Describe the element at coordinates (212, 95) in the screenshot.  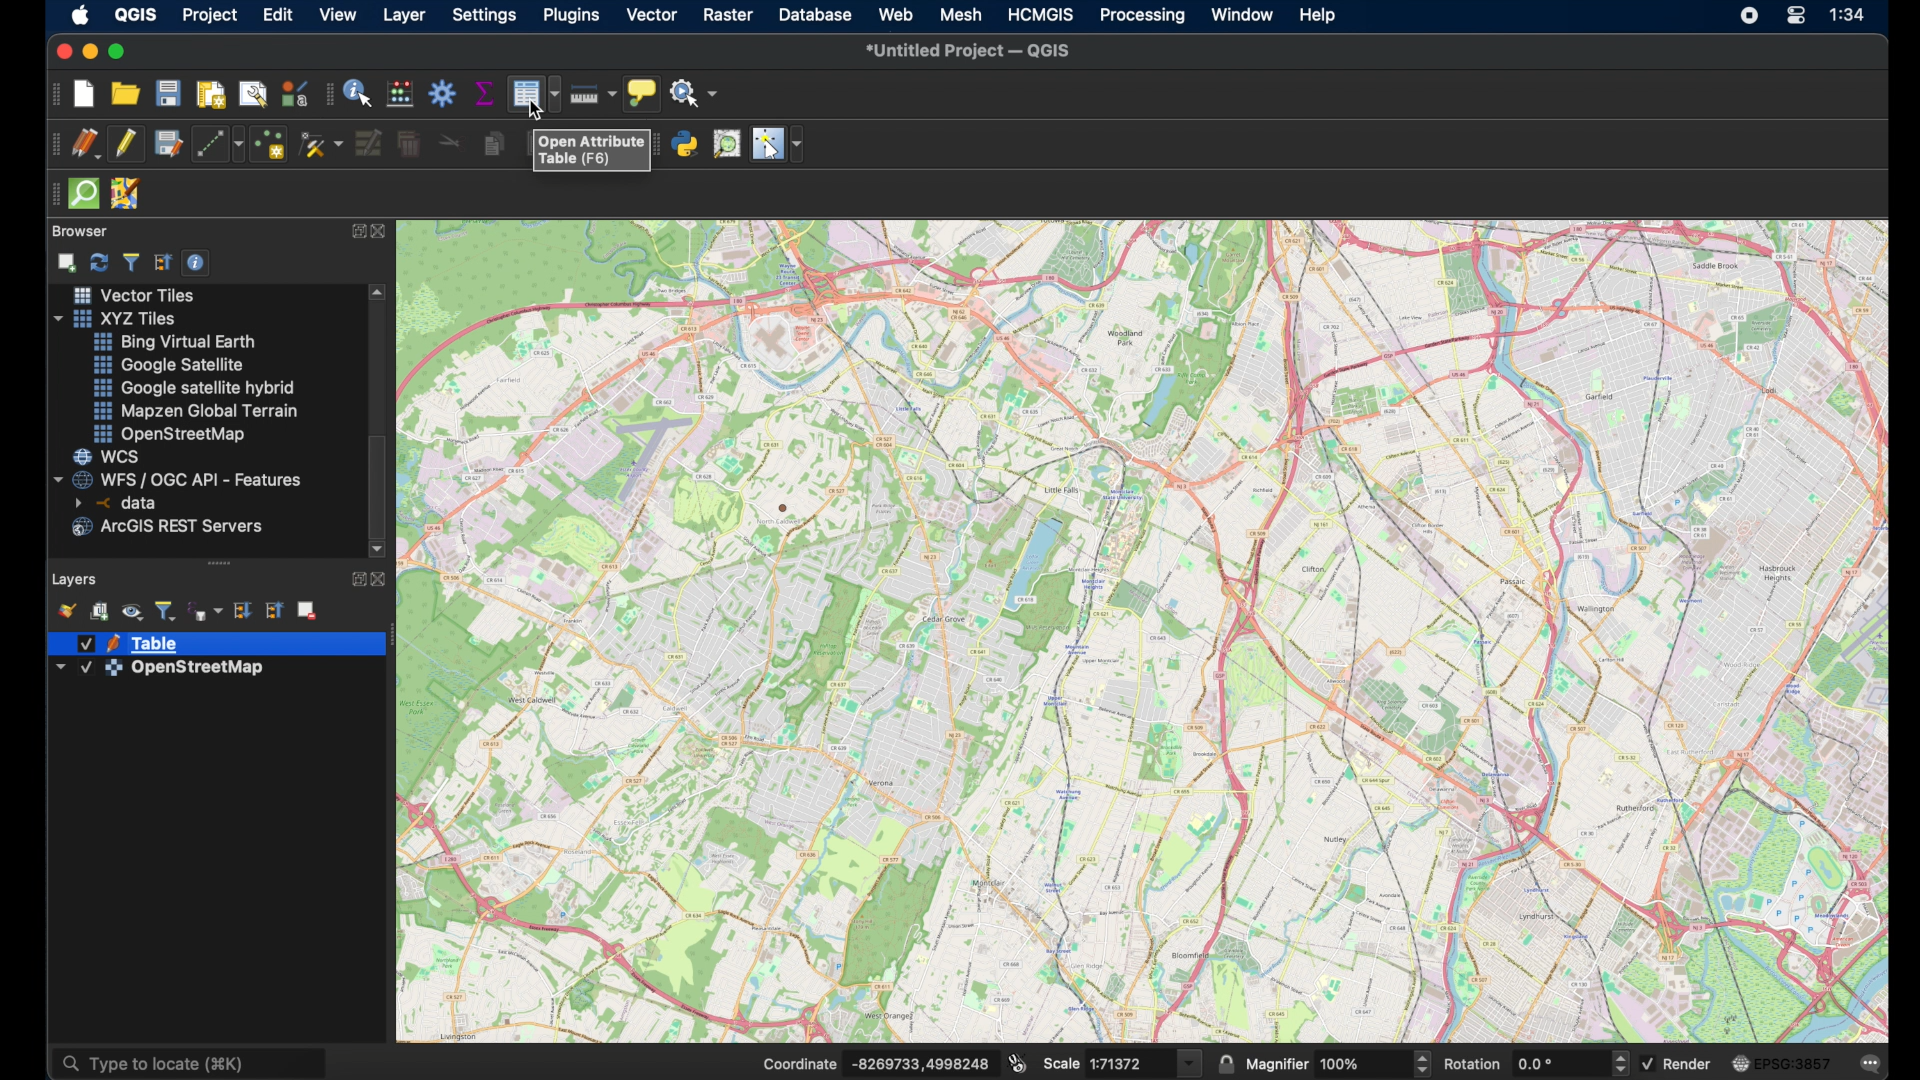
I see `new paint layout` at that location.